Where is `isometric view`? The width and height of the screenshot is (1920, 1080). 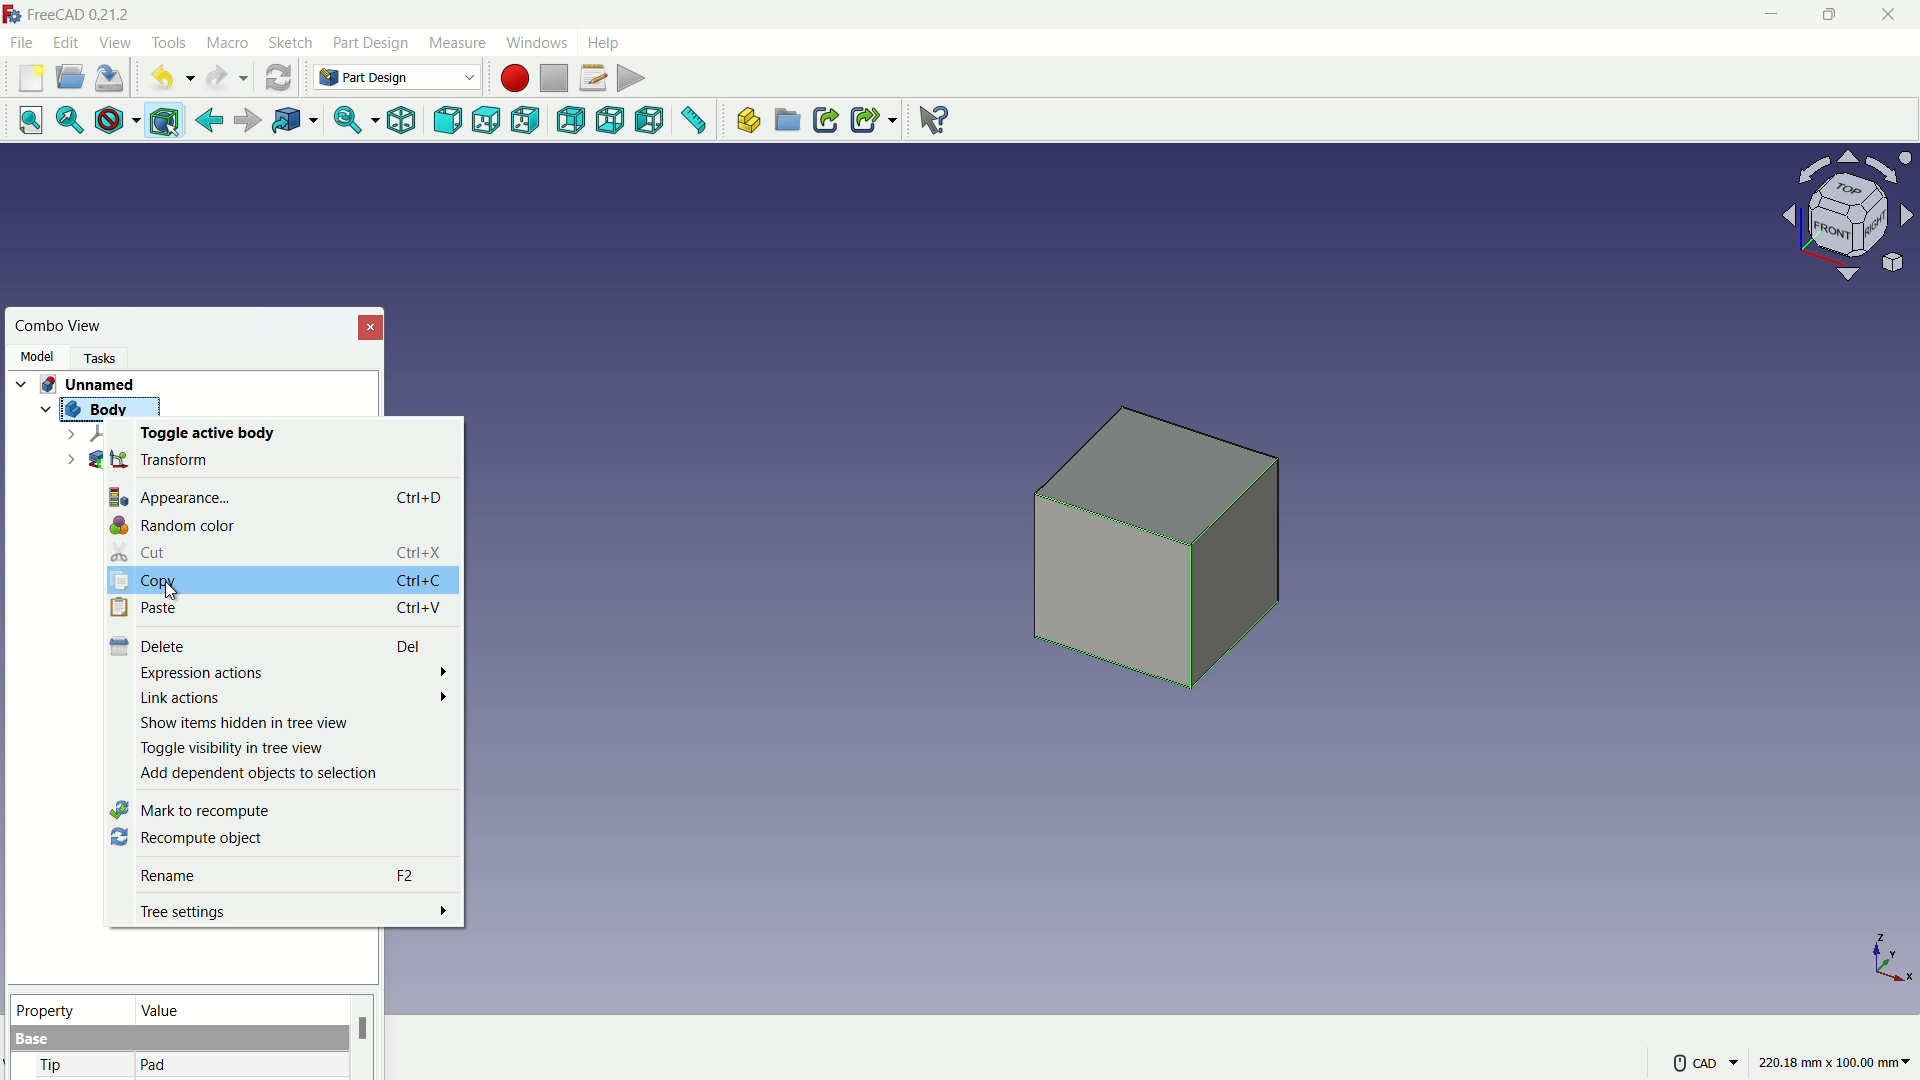
isometric view is located at coordinates (401, 122).